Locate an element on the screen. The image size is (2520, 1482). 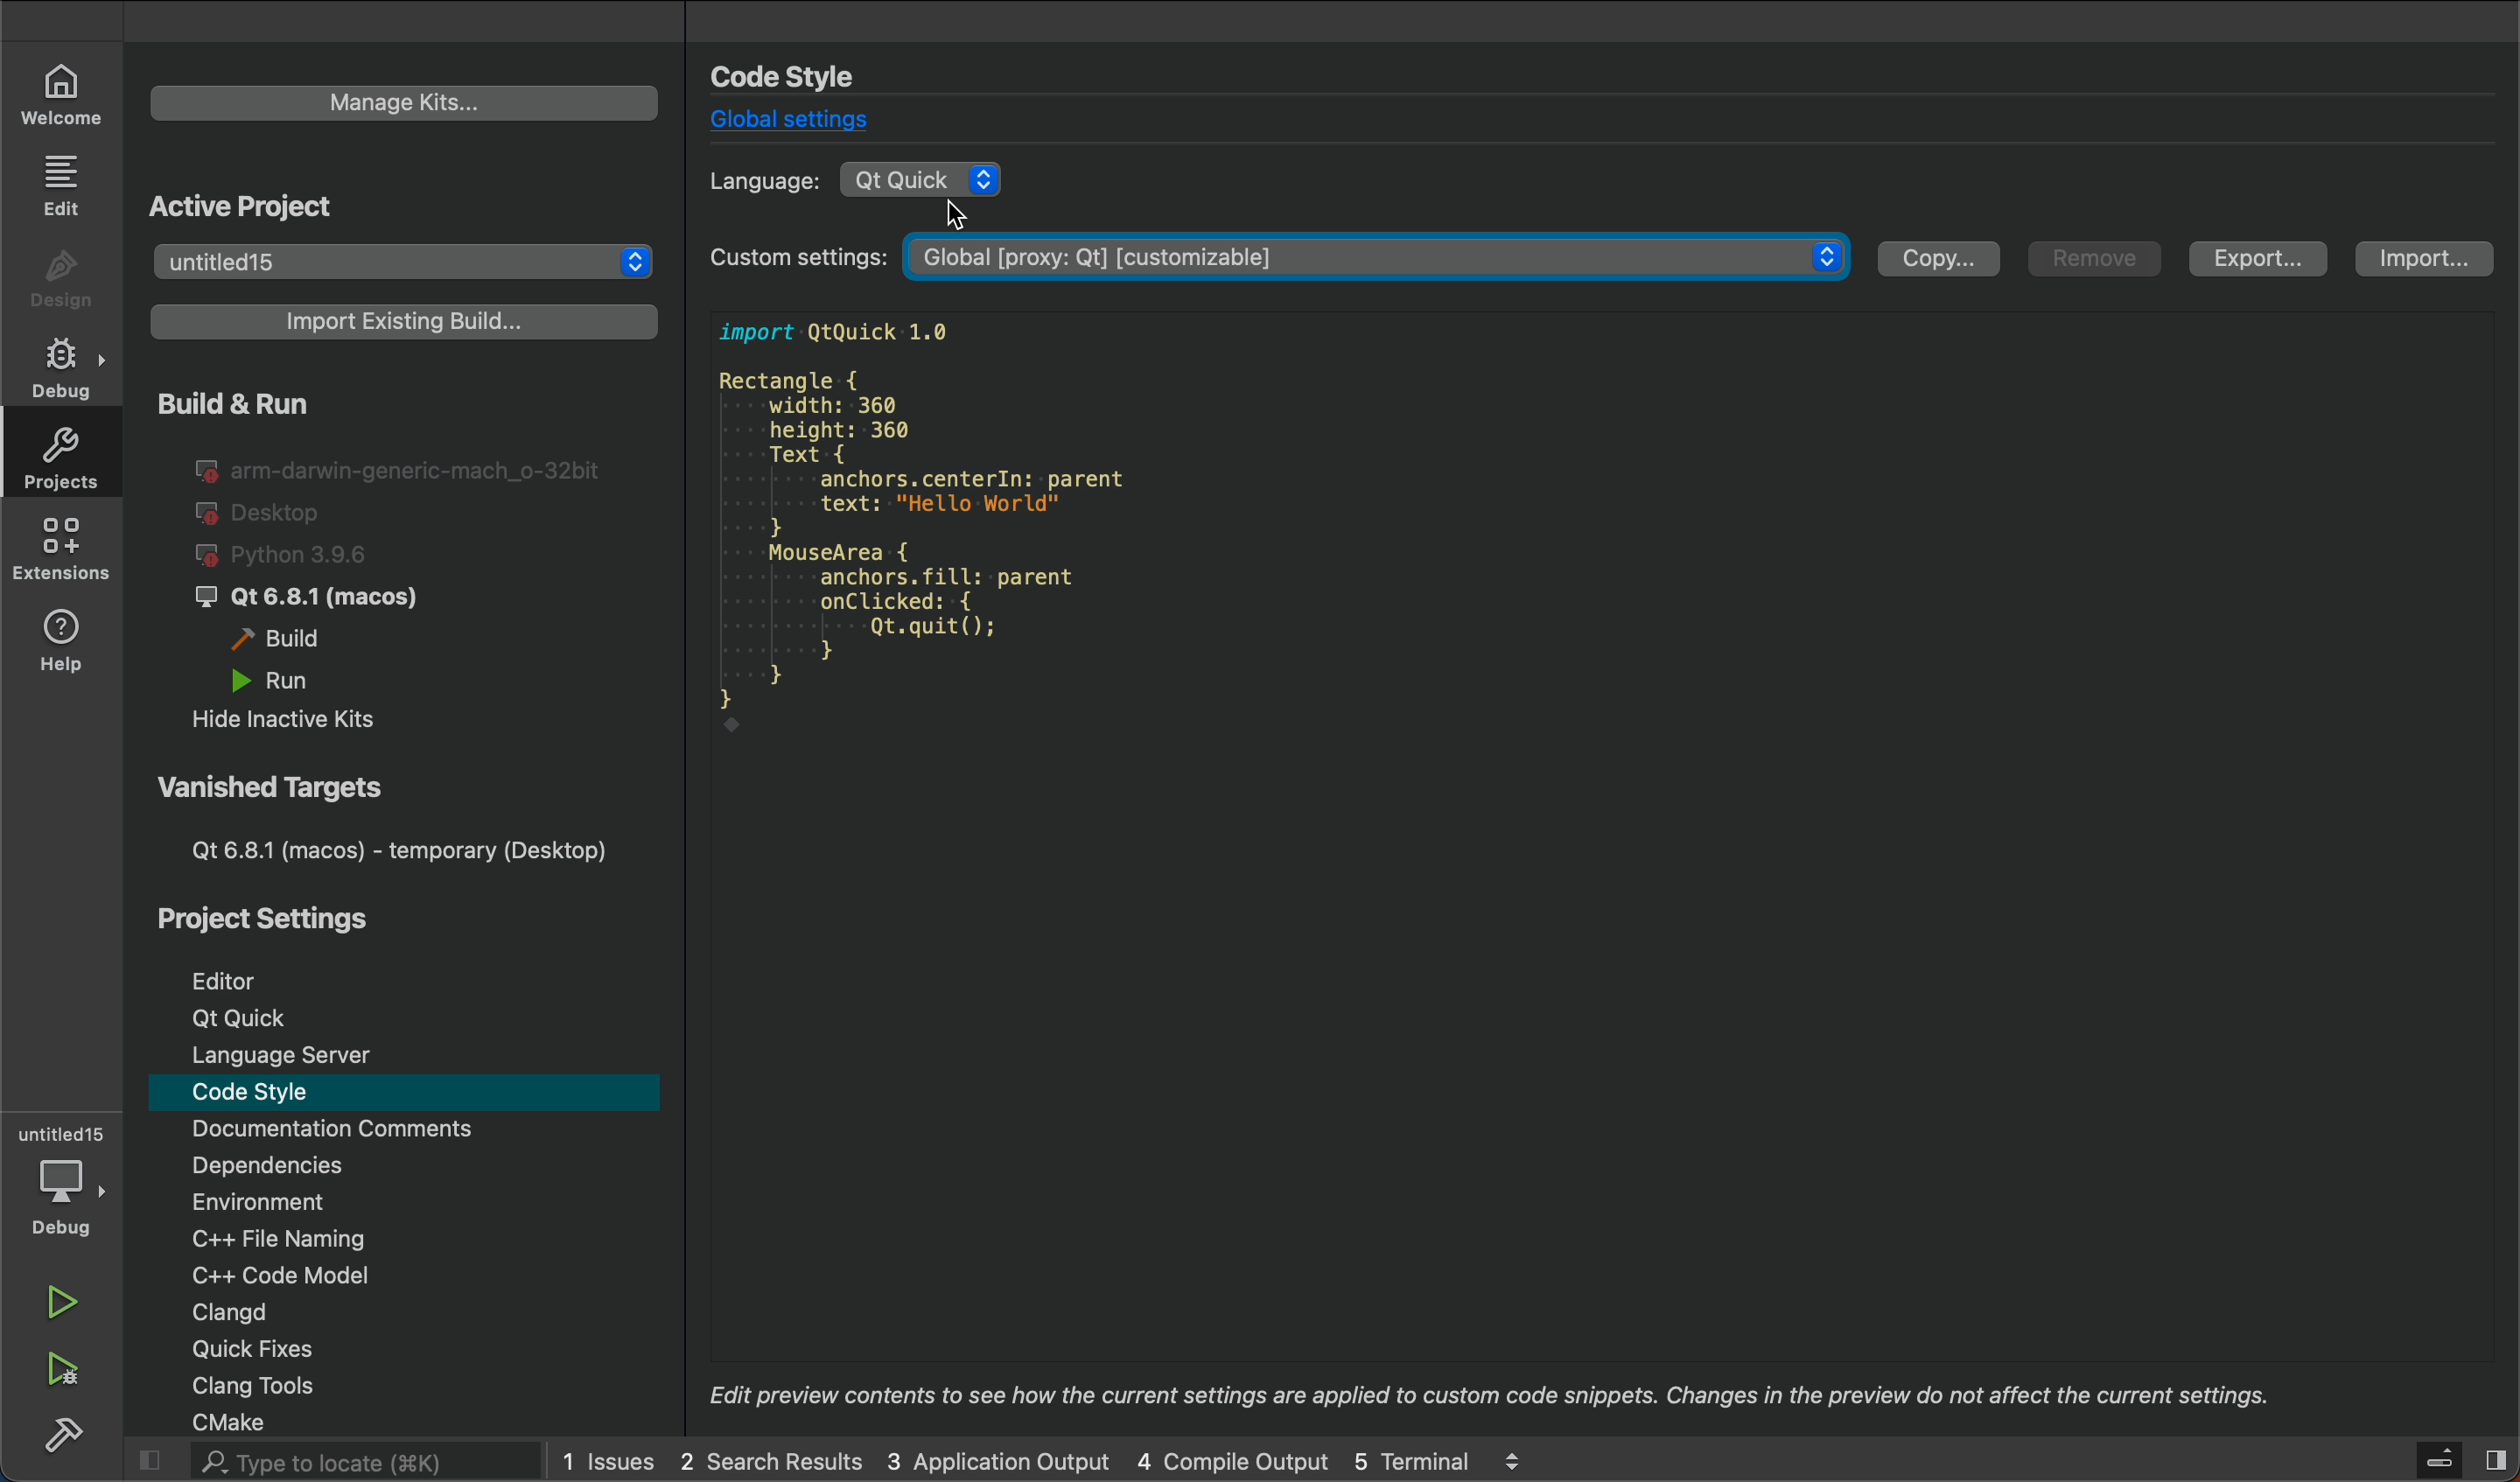
logs is located at coordinates (1040, 1460).